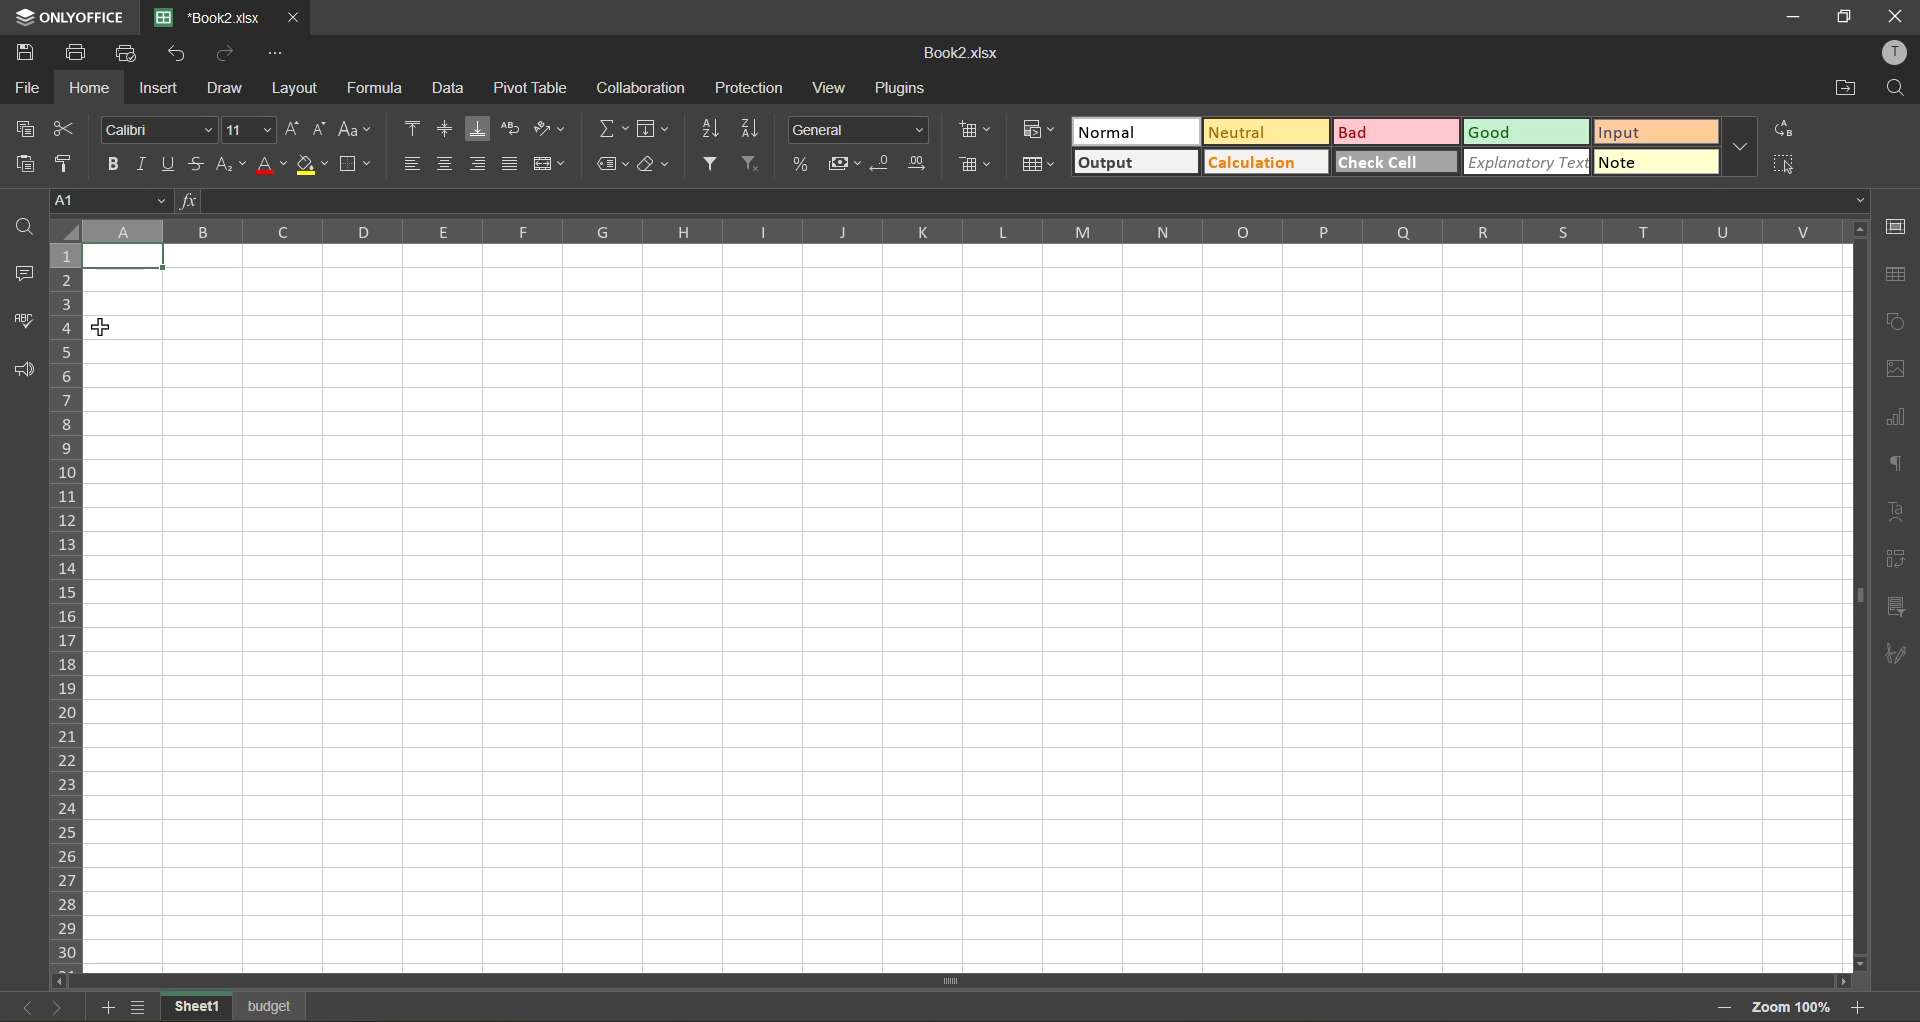 The height and width of the screenshot is (1022, 1920). What do you see at coordinates (272, 1004) in the screenshot?
I see `sheet name` at bounding box center [272, 1004].